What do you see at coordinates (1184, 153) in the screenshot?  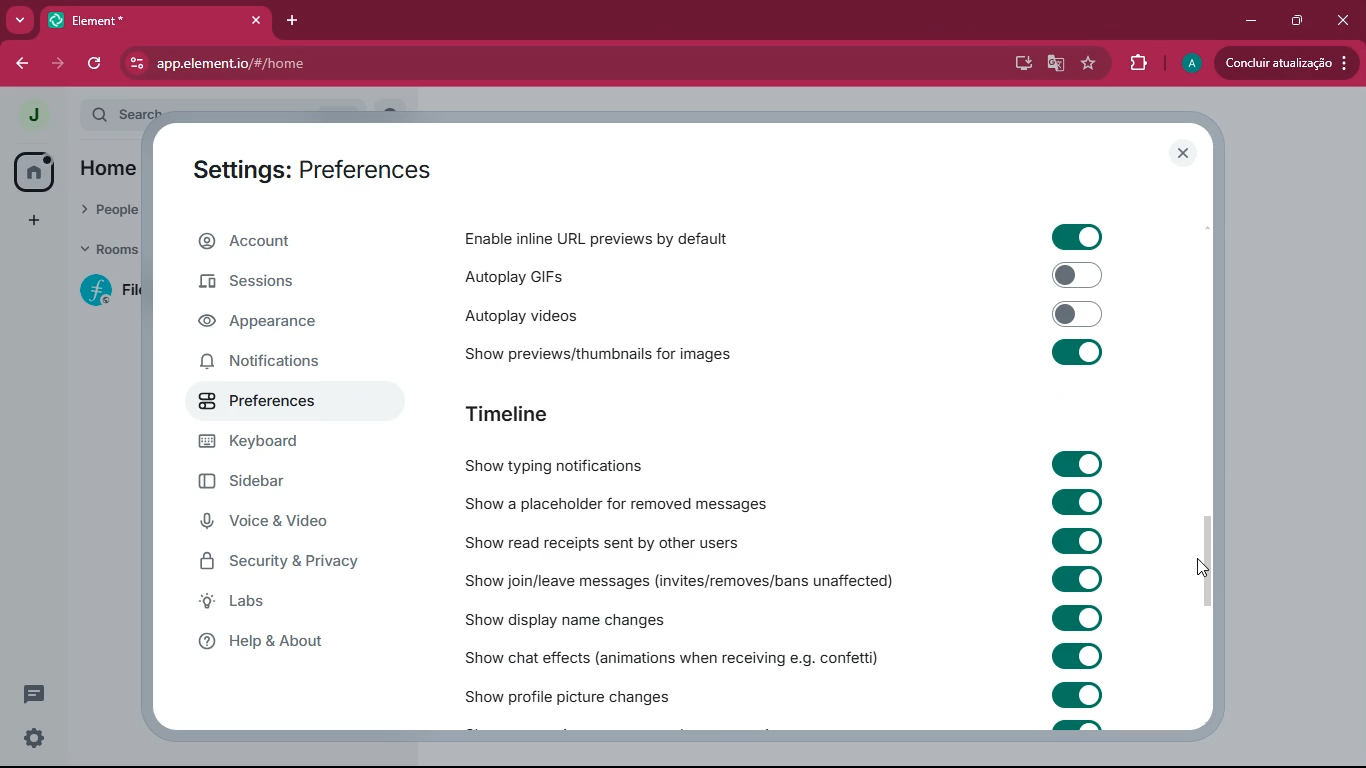 I see `close` at bounding box center [1184, 153].